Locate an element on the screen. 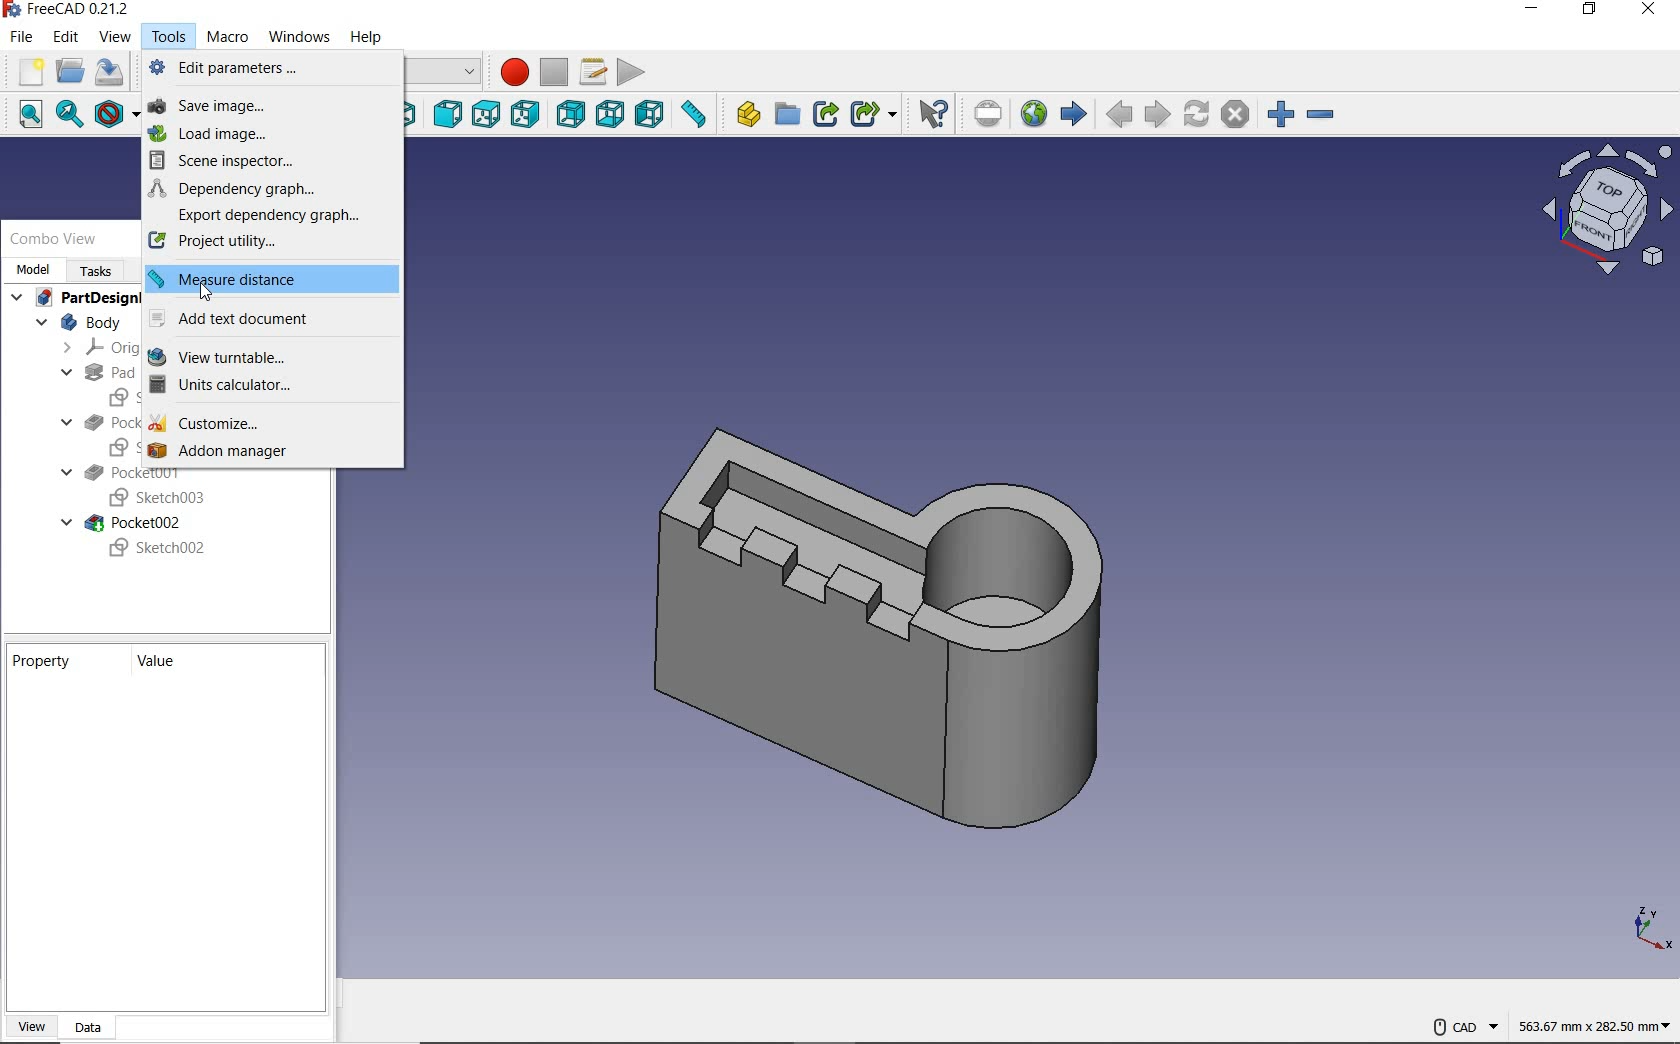  Cursor is located at coordinates (207, 292).